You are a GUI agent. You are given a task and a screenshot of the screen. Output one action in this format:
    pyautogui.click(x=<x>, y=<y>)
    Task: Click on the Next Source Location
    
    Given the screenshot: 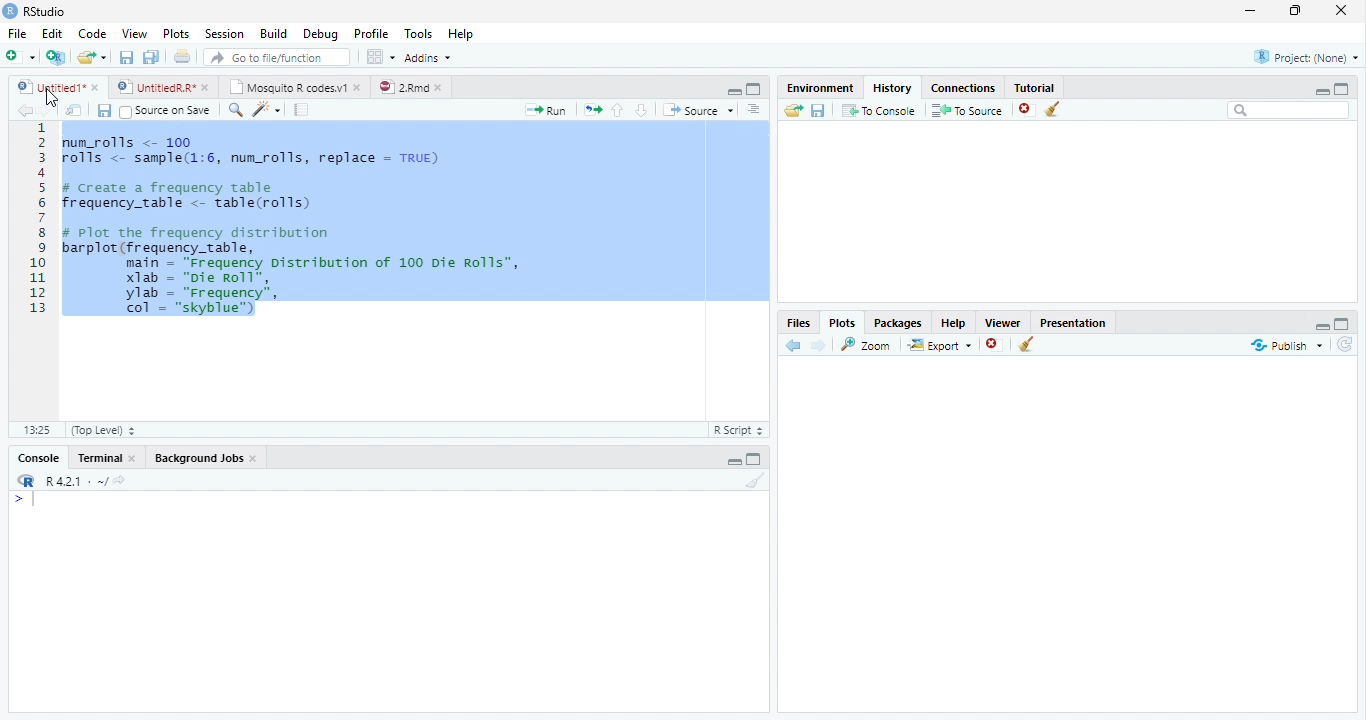 What is the action you would take?
    pyautogui.click(x=45, y=109)
    